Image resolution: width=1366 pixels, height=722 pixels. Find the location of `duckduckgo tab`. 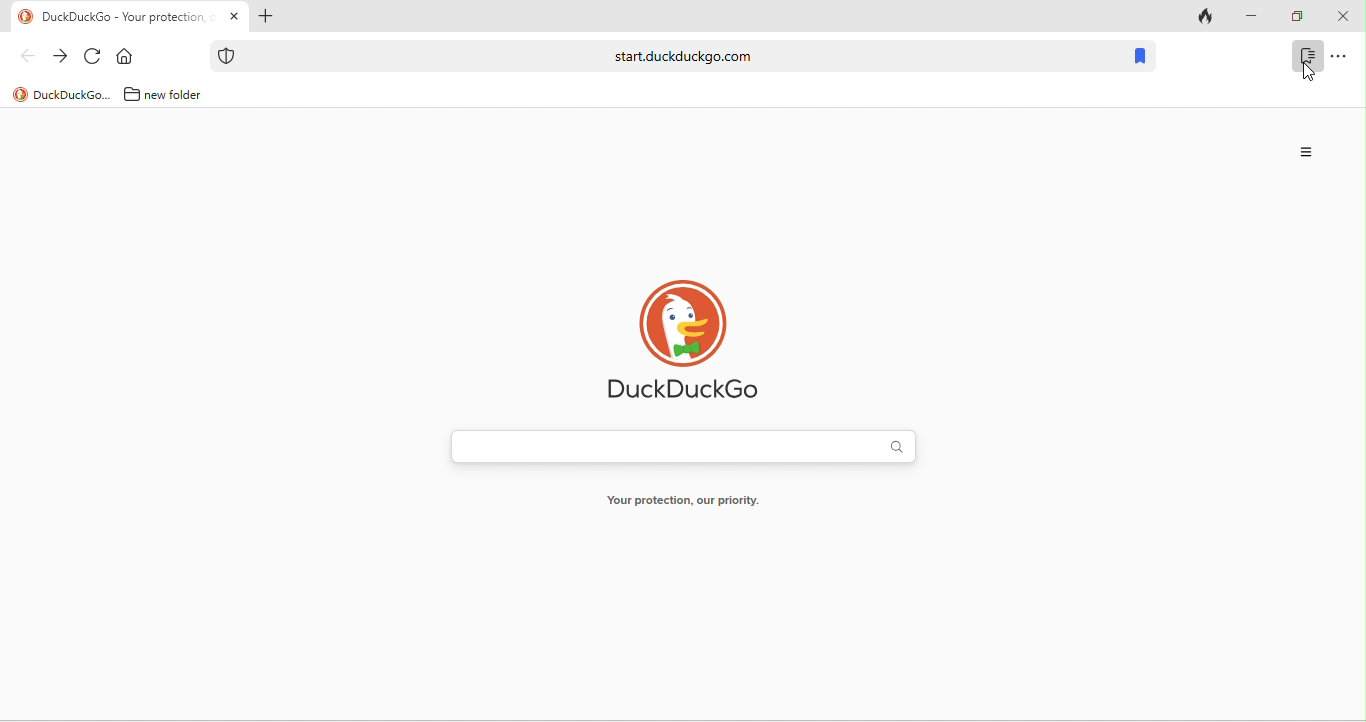

duckduckgo tab is located at coordinates (113, 18).